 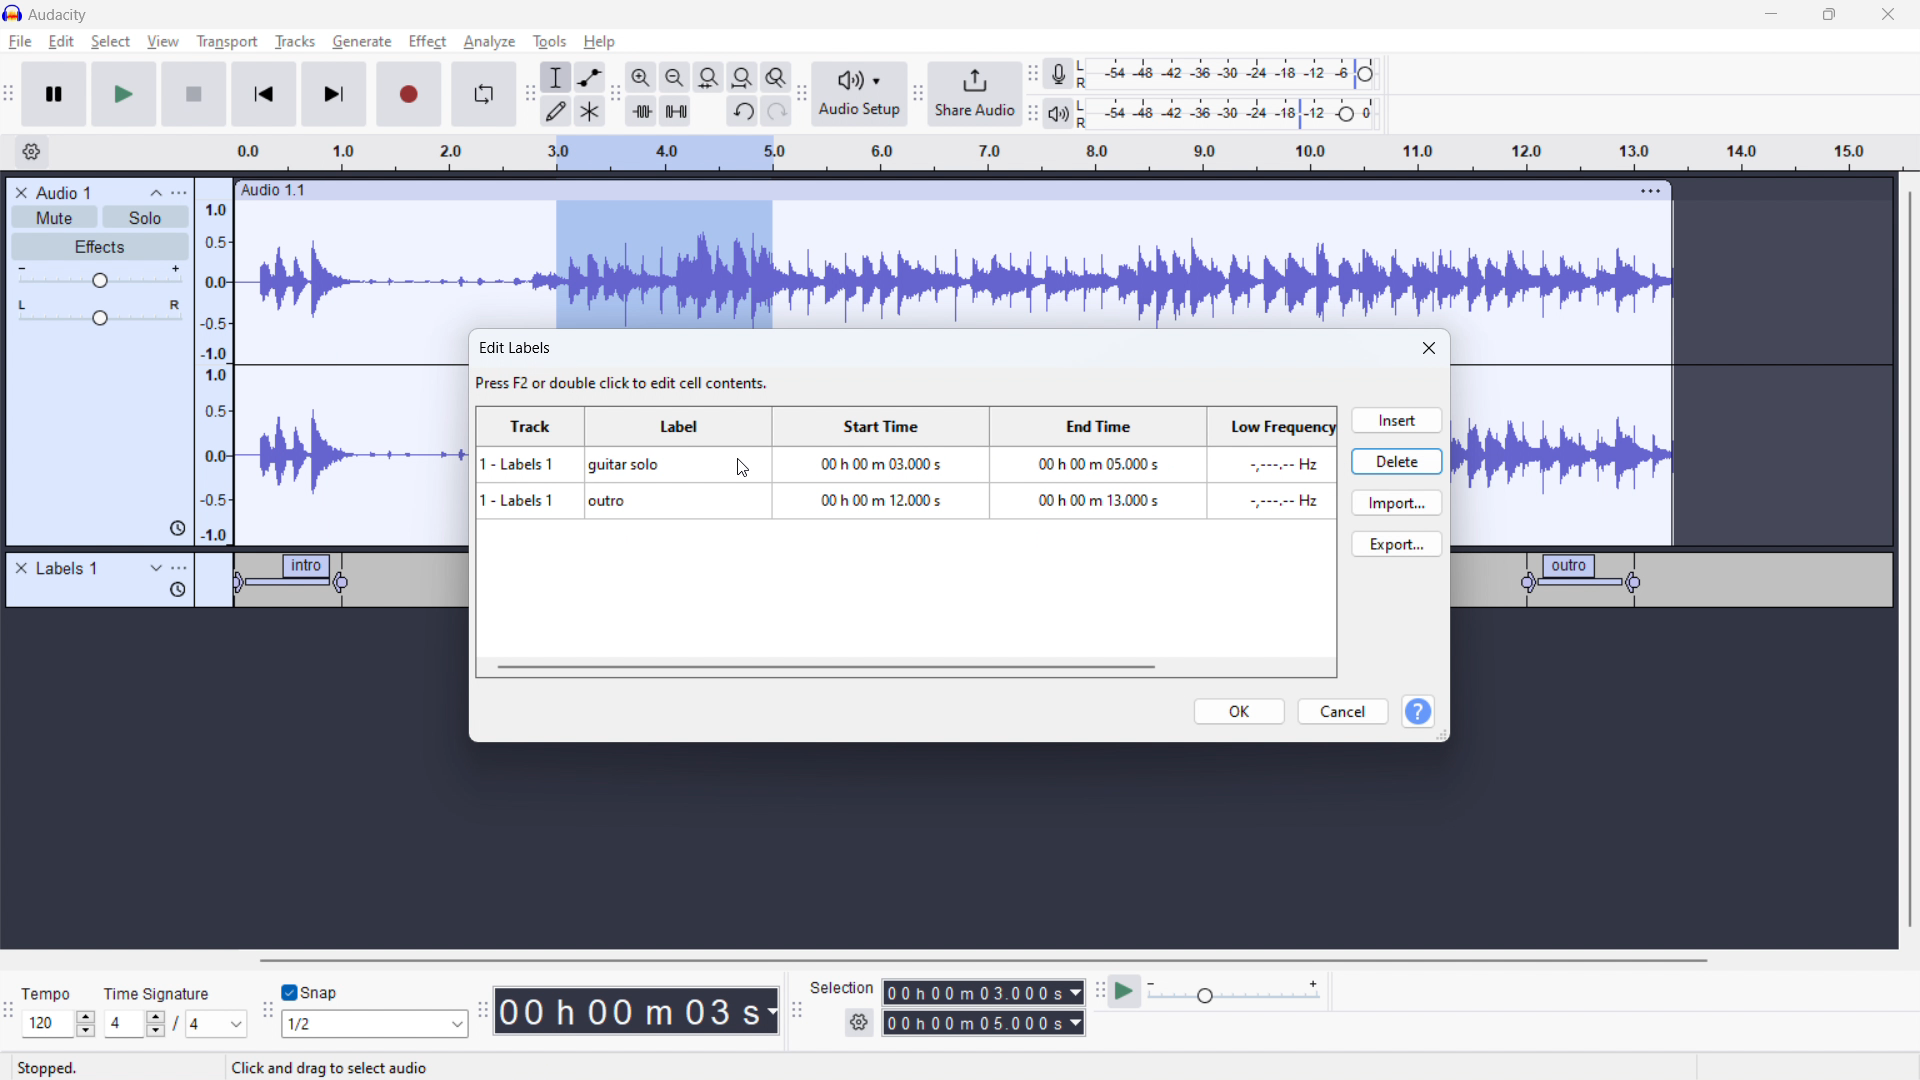 What do you see at coordinates (591, 111) in the screenshot?
I see `multi tool` at bounding box center [591, 111].